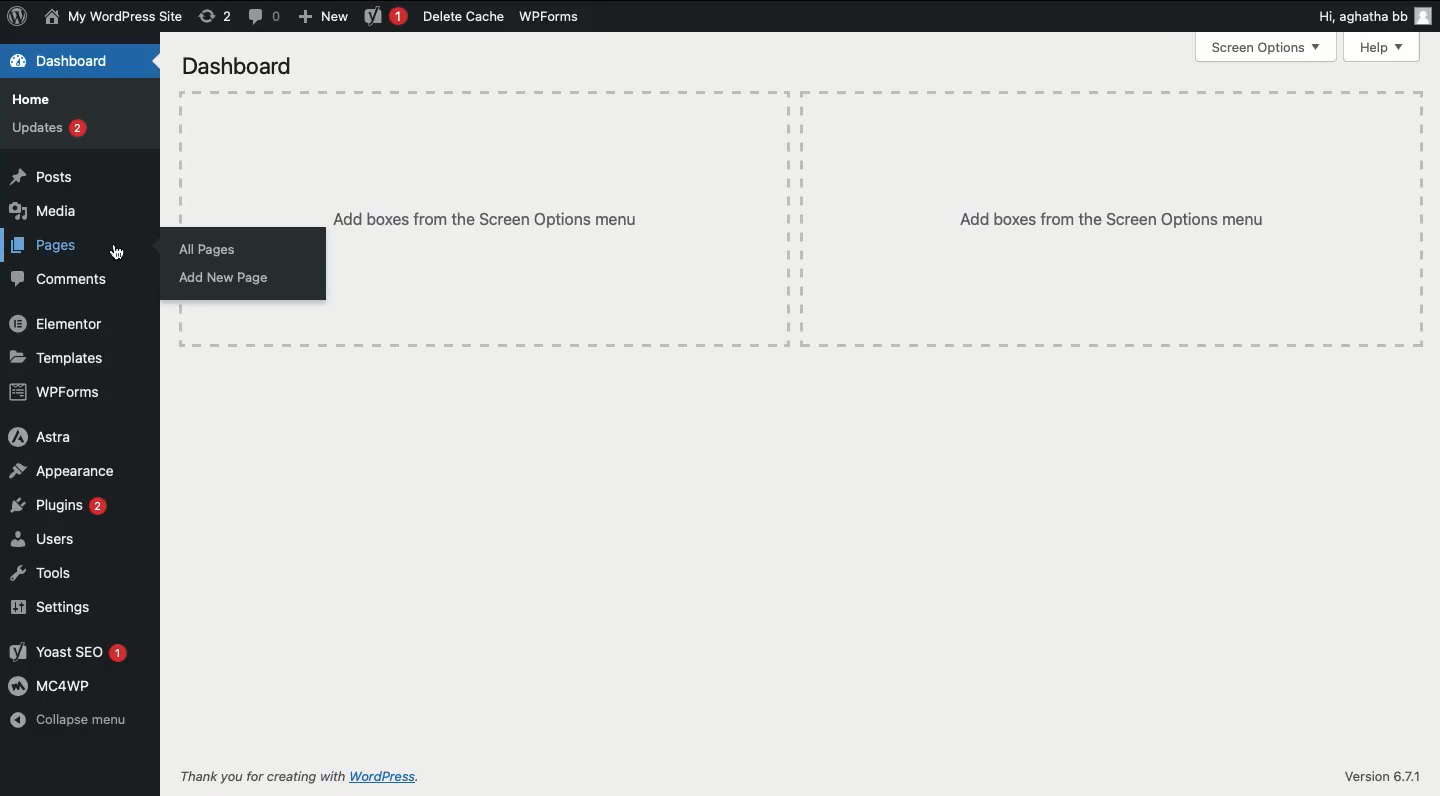 The height and width of the screenshot is (796, 1440). What do you see at coordinates (44, 537) in the screenshot?
I see `Users` at bounding box center [44, 537].